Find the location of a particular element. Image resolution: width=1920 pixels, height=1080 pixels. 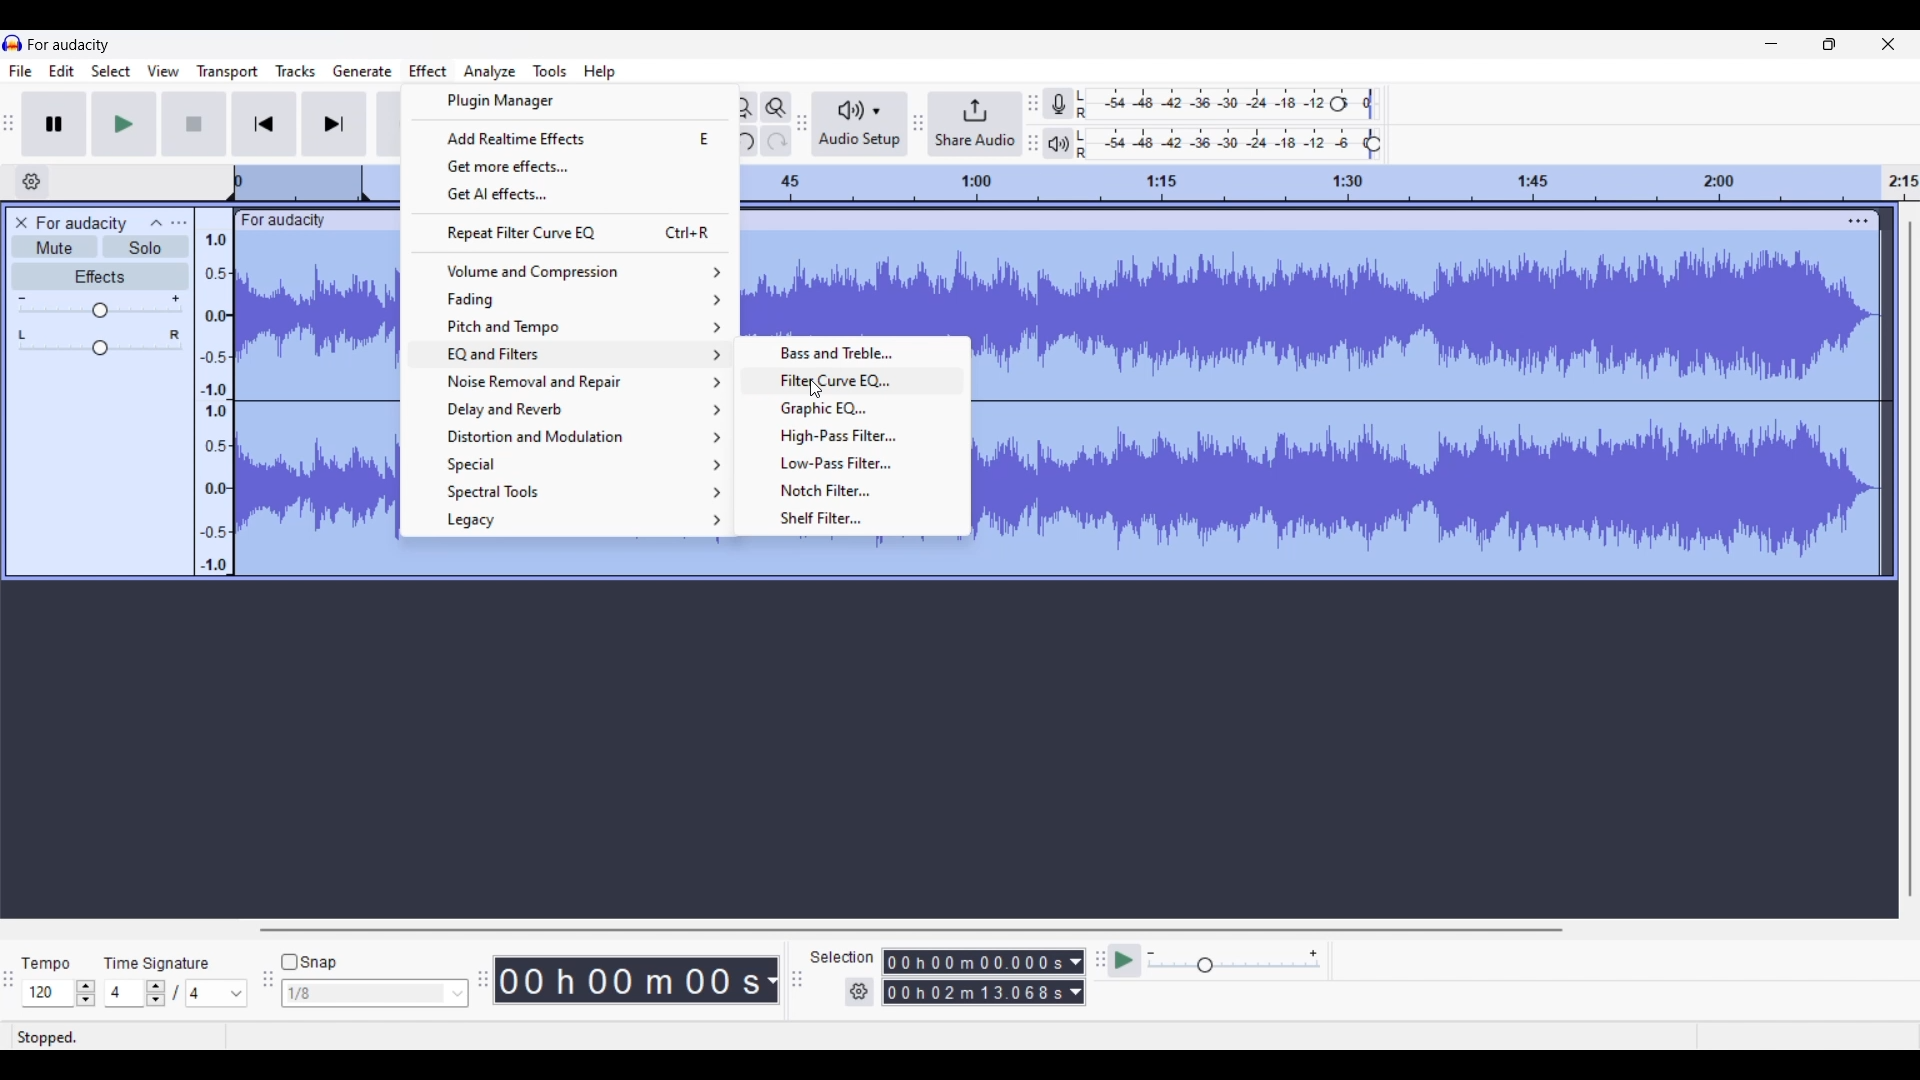

EQ and filter options is located at coordinates (572, 355).